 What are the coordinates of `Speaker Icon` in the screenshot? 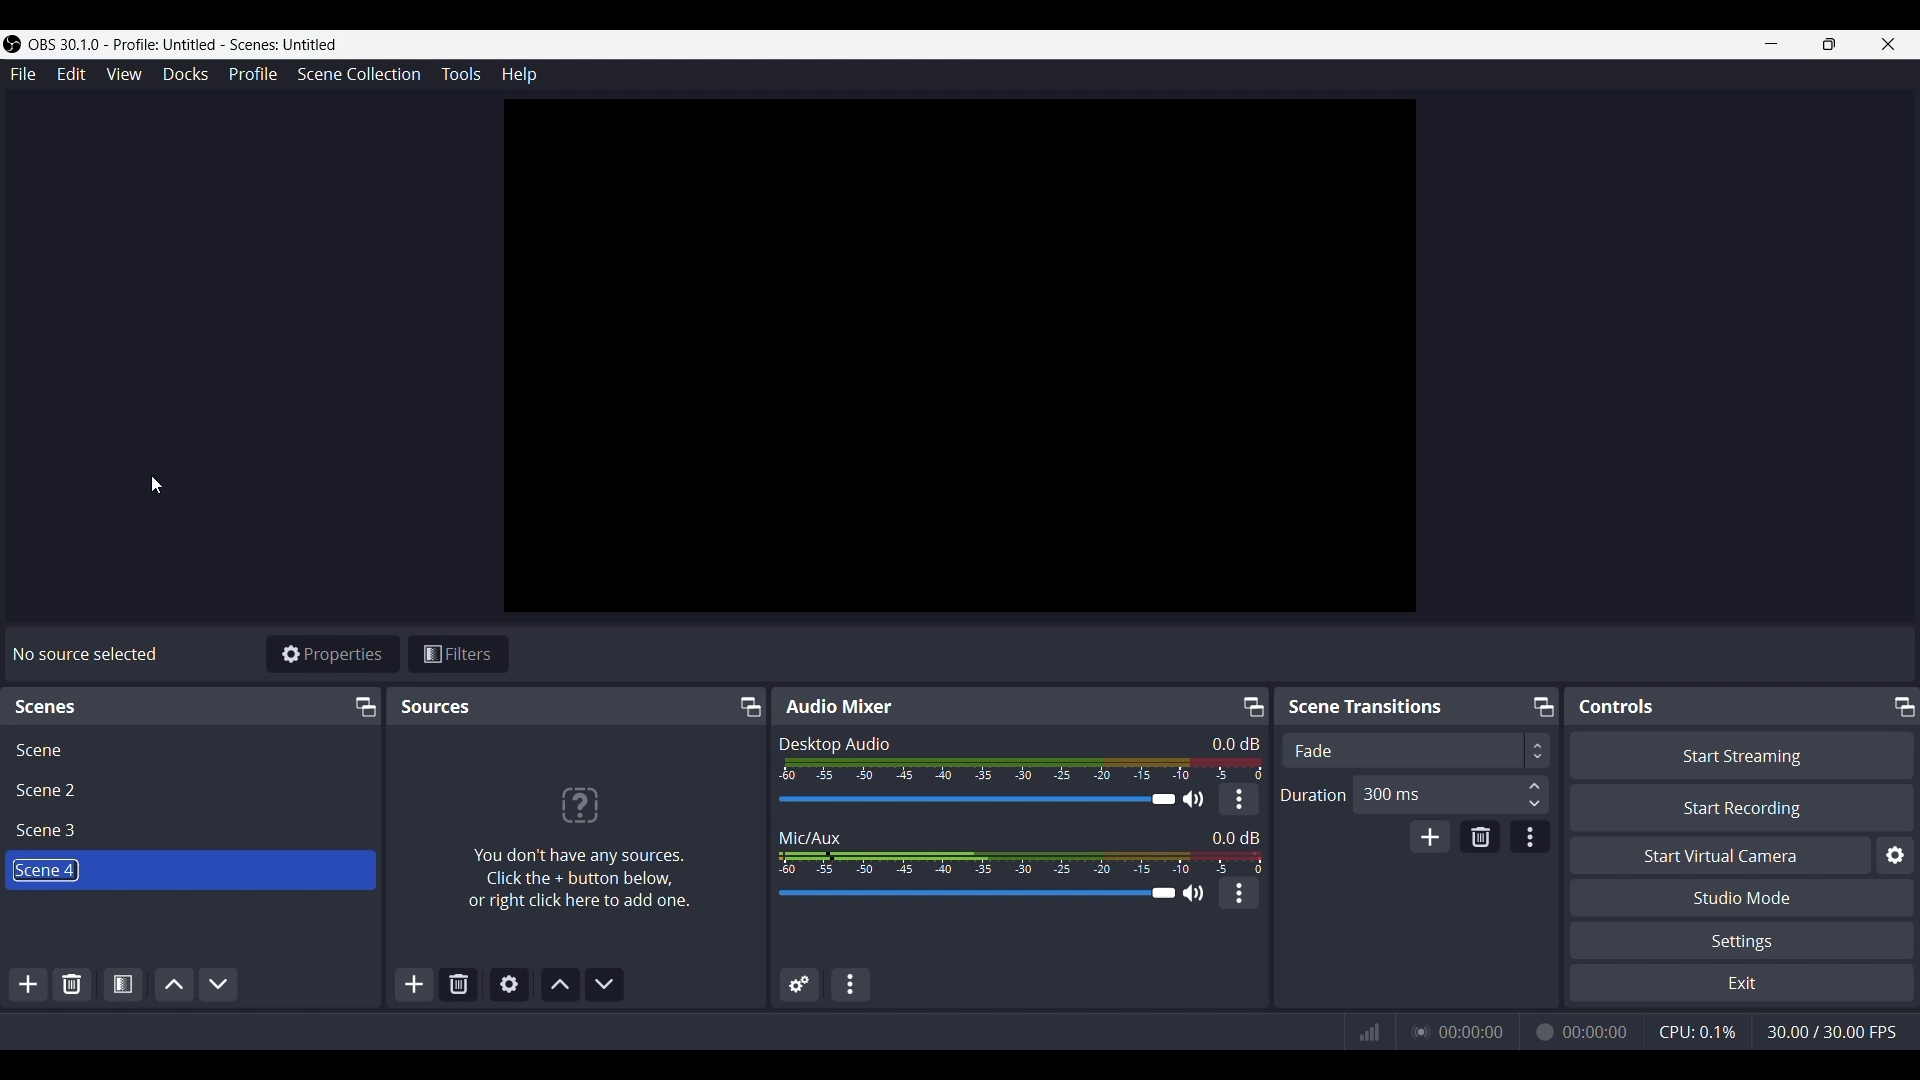 It's located at (1194, 799).